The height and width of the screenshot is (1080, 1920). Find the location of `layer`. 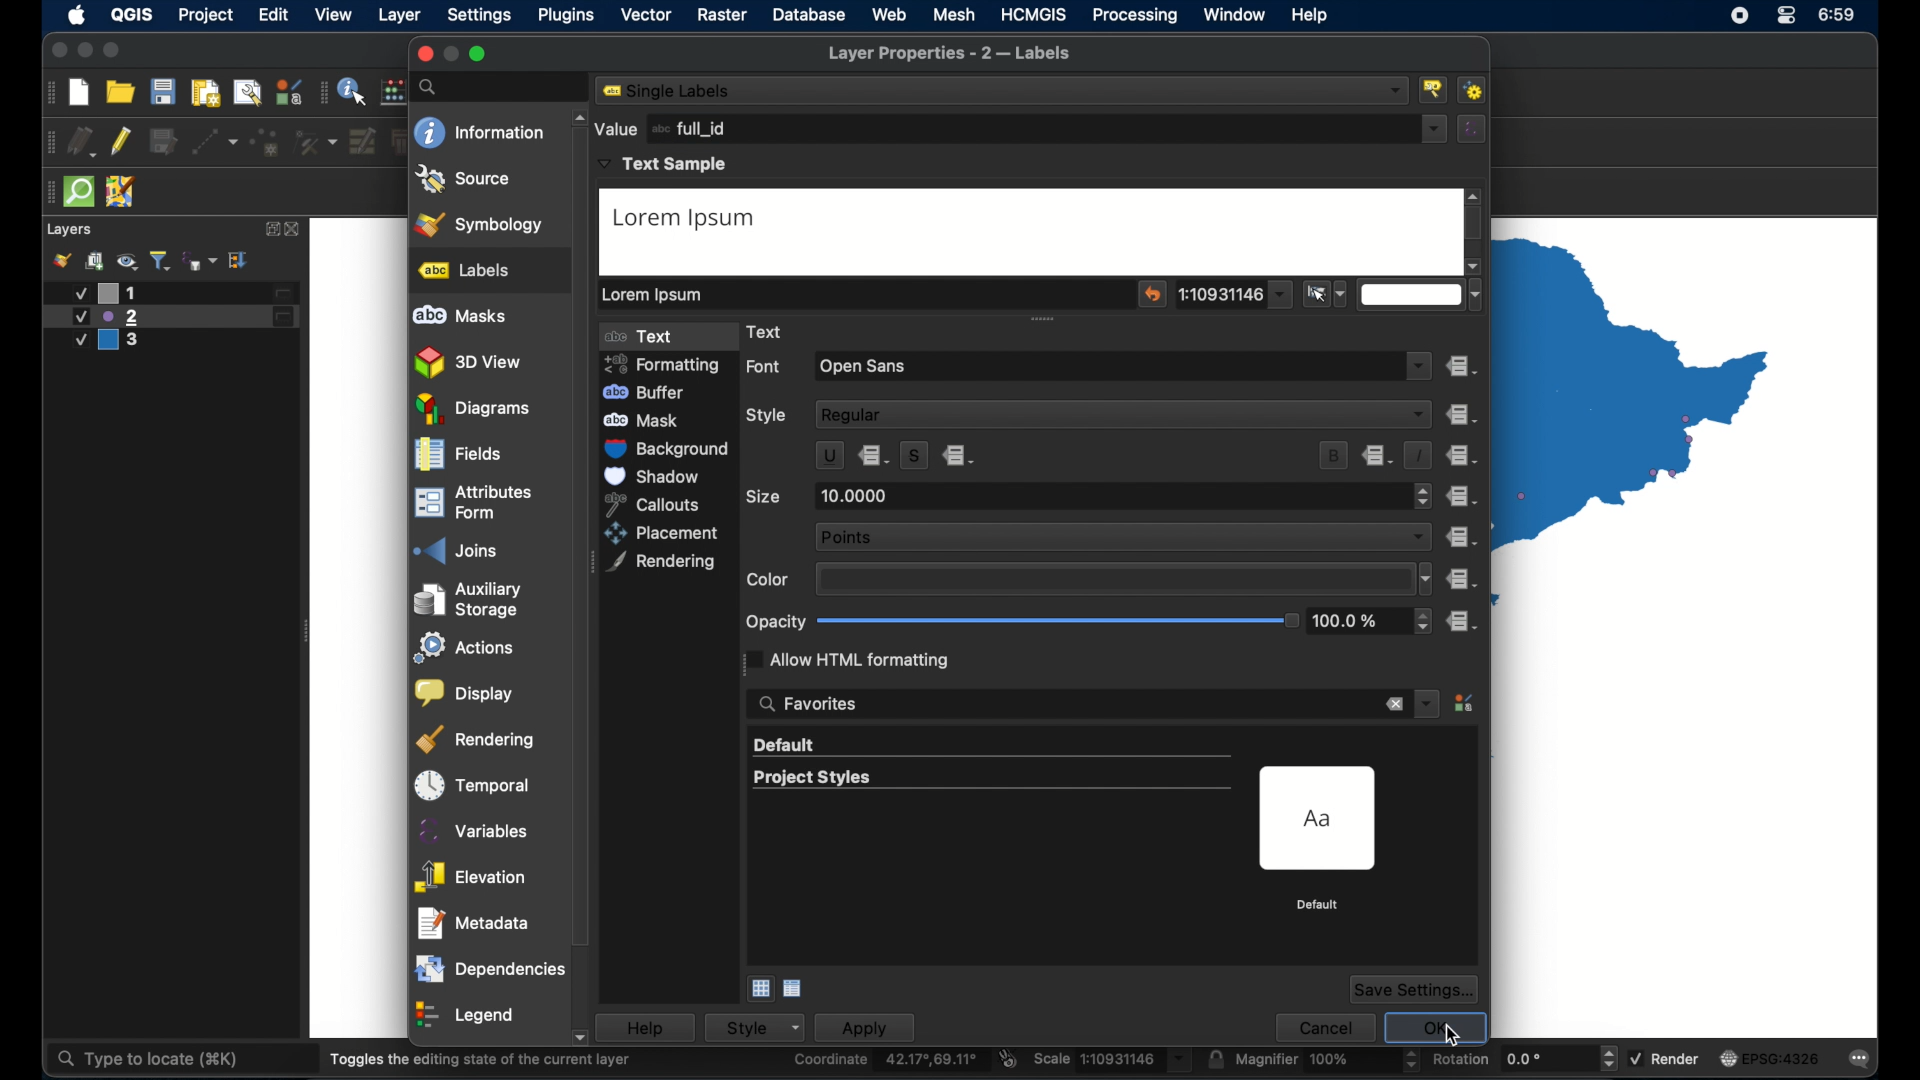

layer is located at coordinates (401, 16).